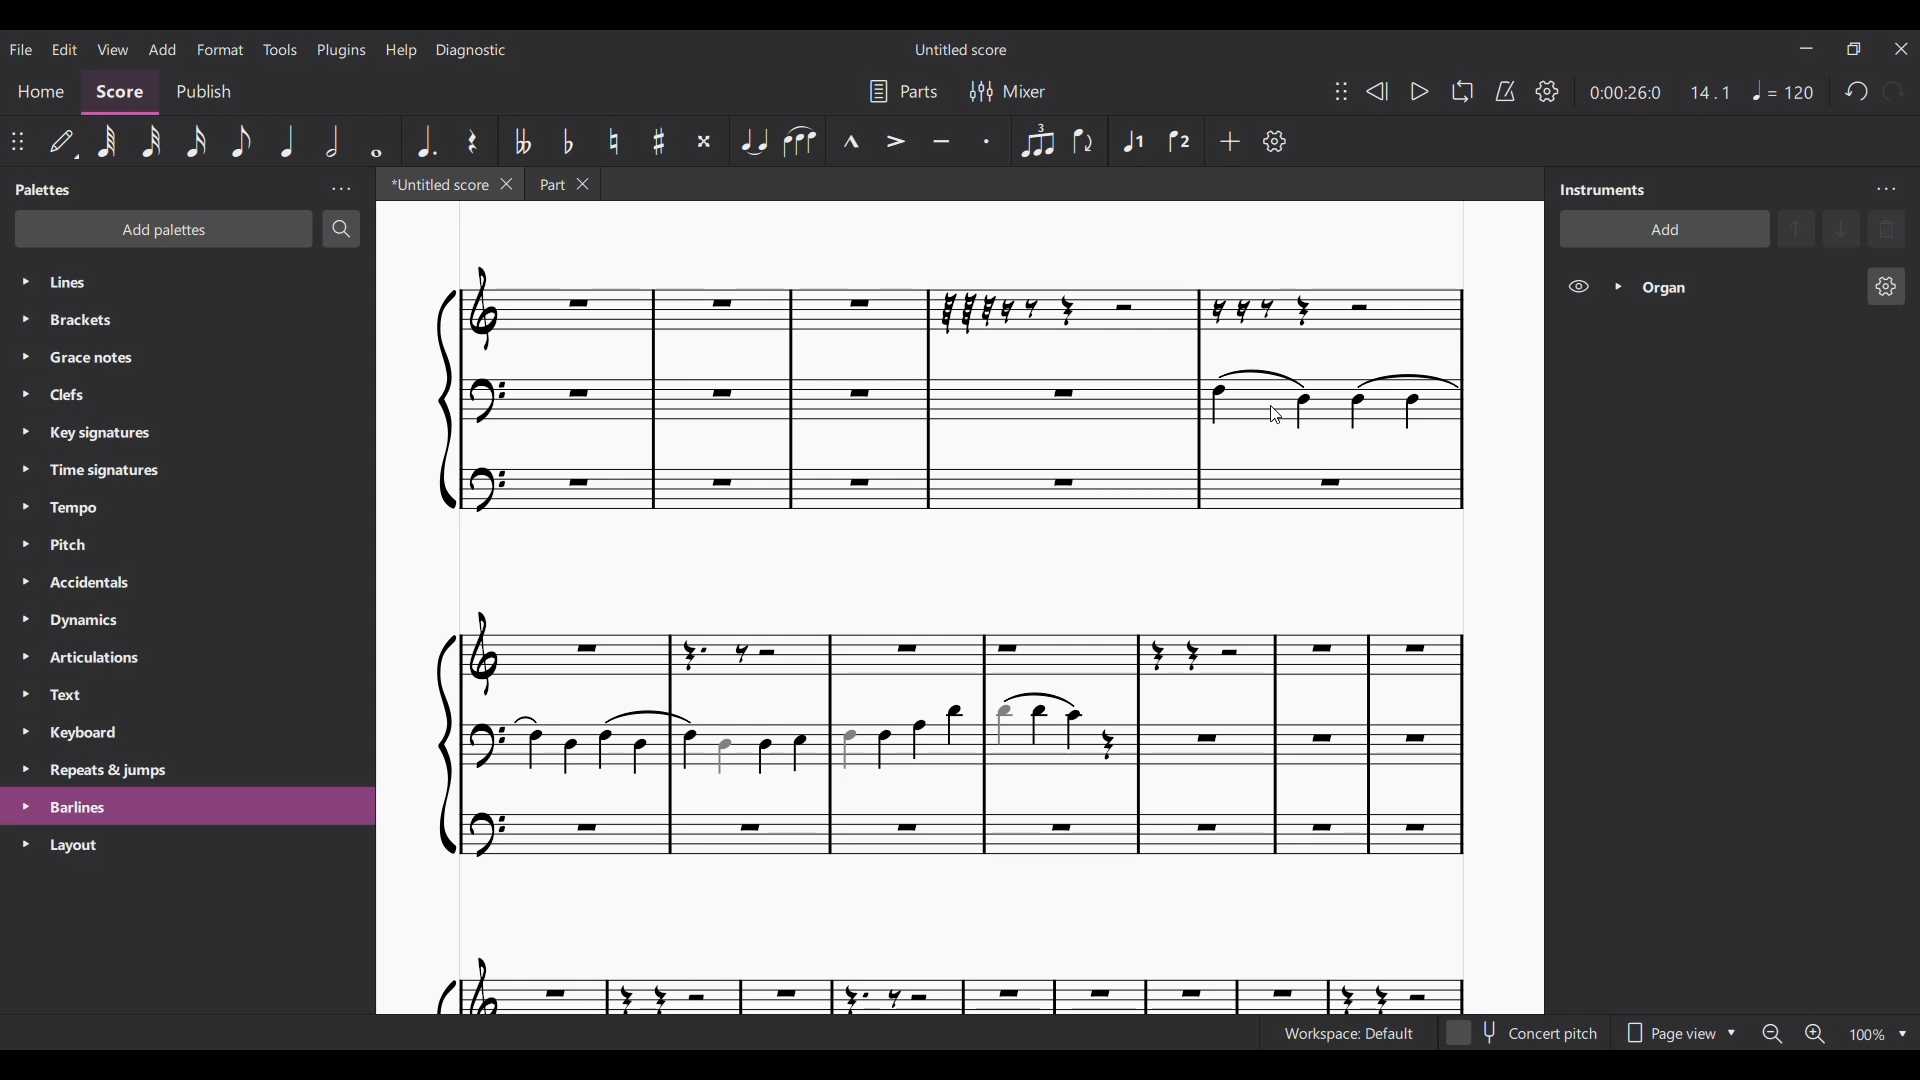 Image resolution: width=1920 pixels, height=1080 pixels. I want to click on Home section, so click(40, 91).